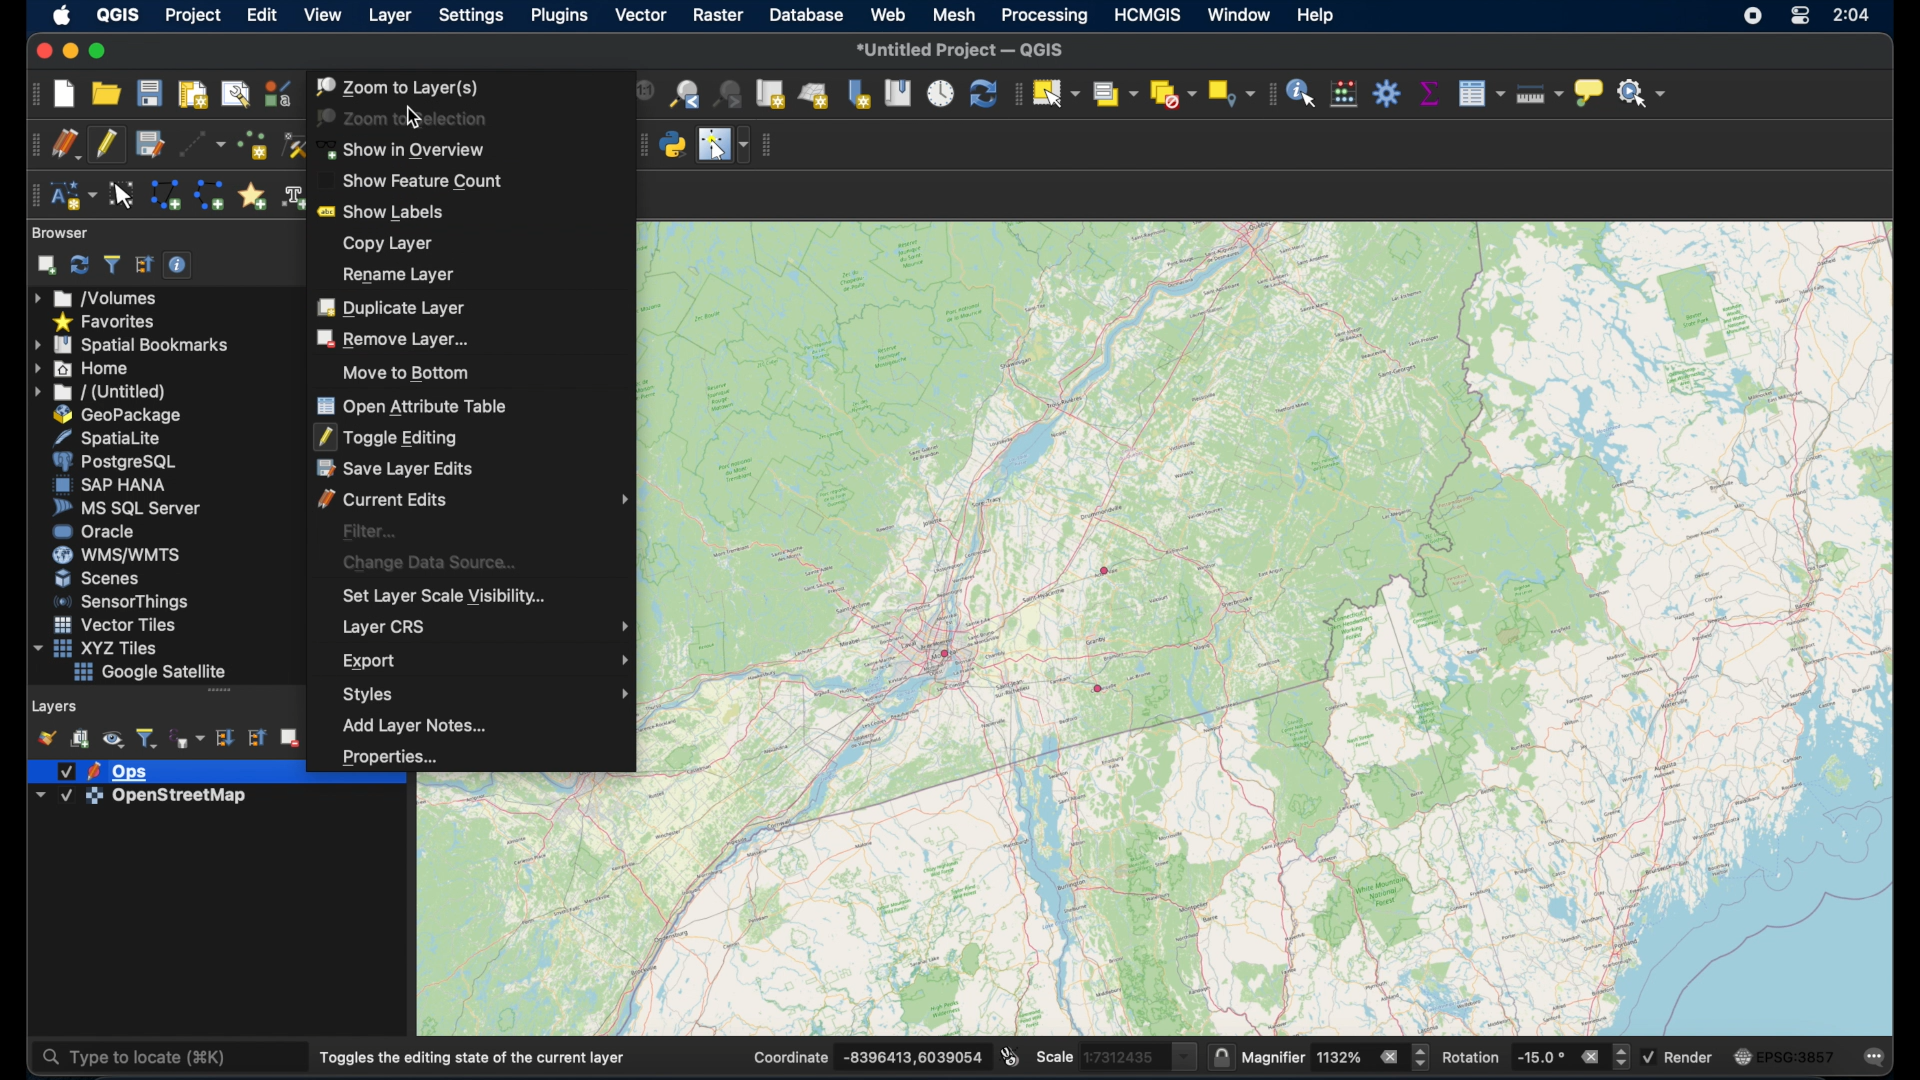  I want to click on rename layer, so click(394, 274).